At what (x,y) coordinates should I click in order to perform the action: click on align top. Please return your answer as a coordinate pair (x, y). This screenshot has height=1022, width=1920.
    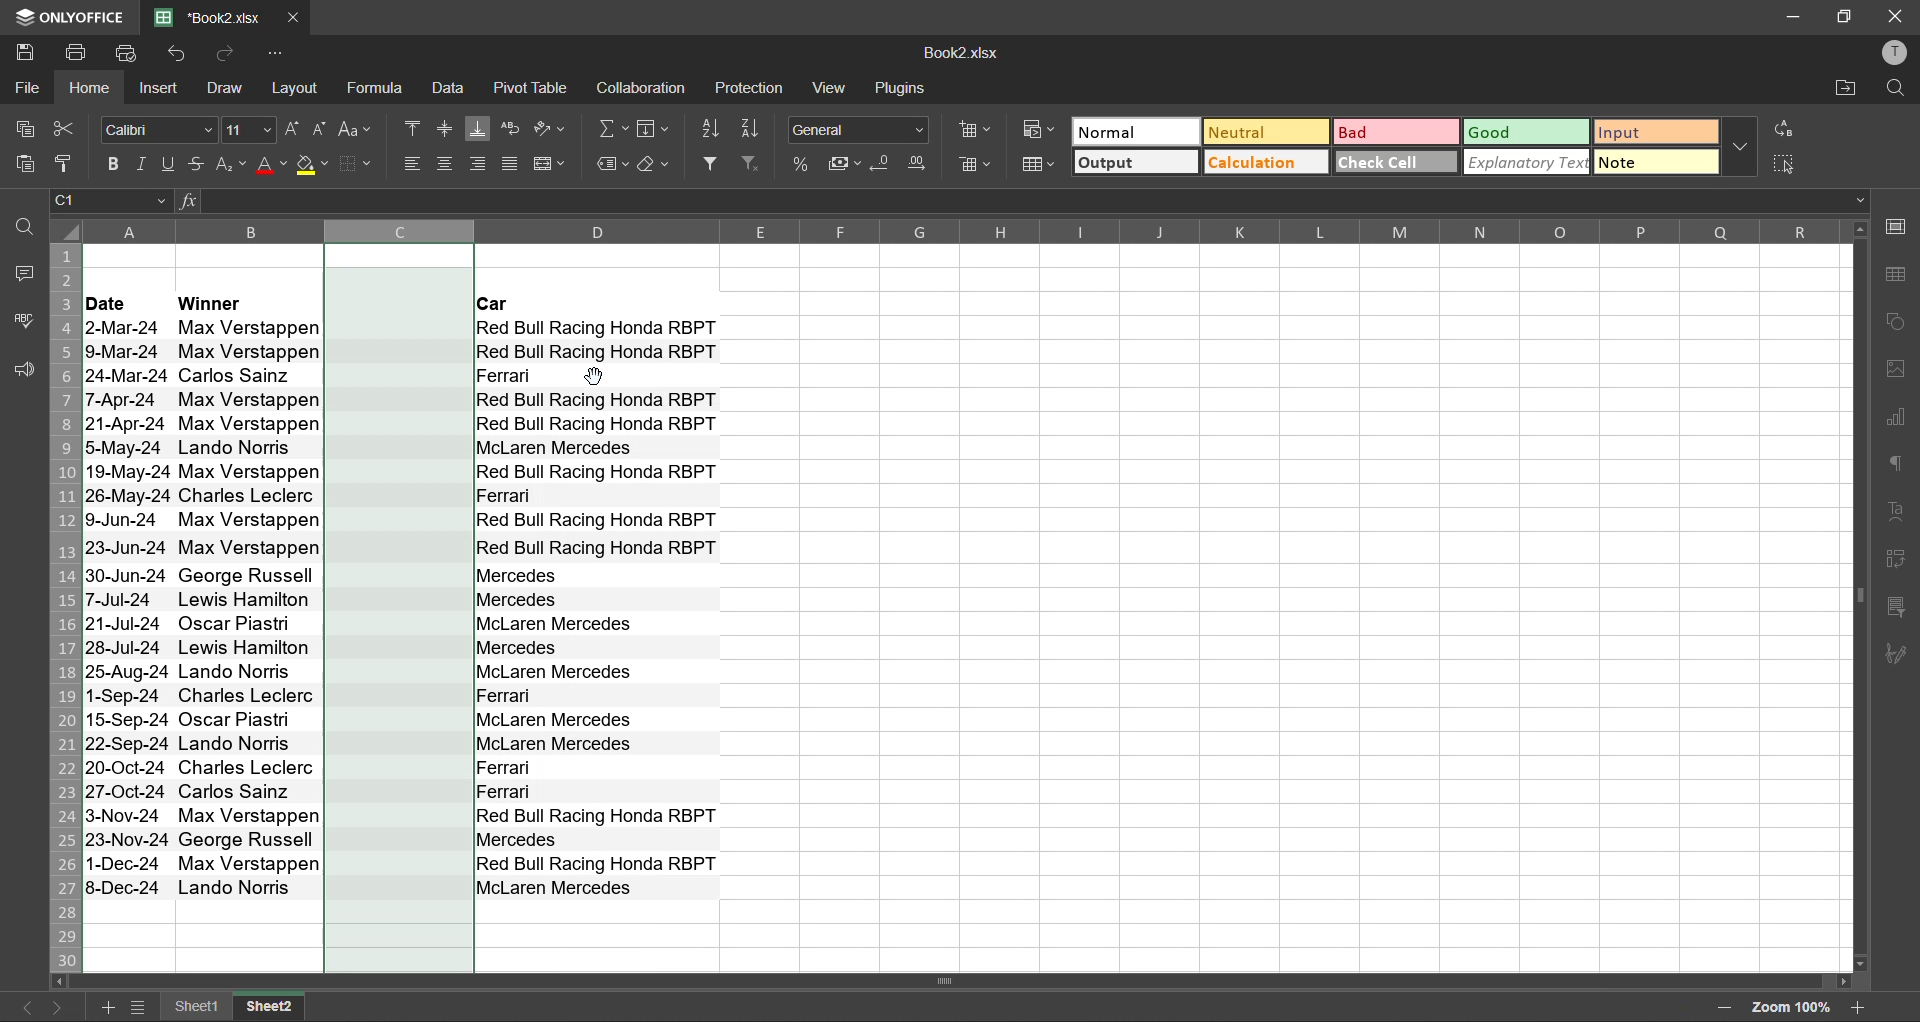
    Looking at the image, I should click on (413, 126).